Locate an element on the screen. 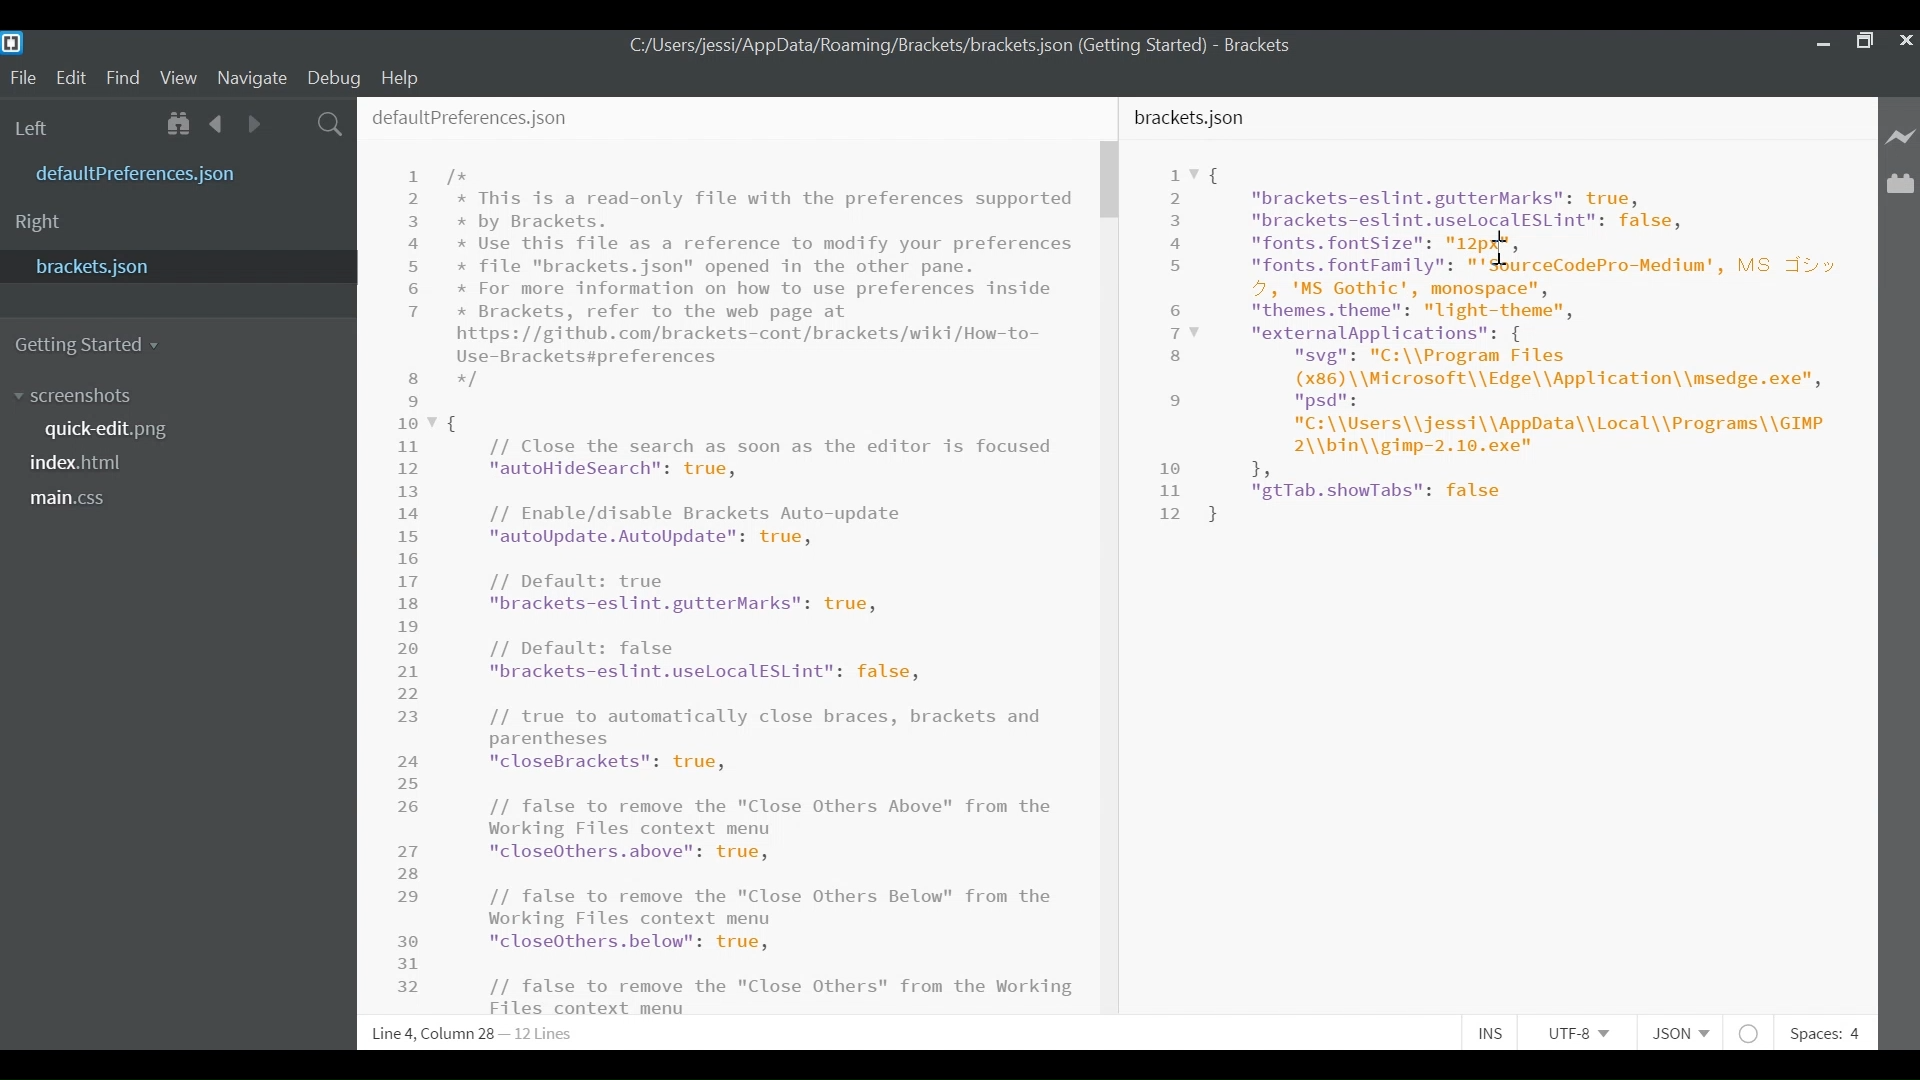 The image size is (1920, 1080). Line Number is located at coordinates (412, 583).